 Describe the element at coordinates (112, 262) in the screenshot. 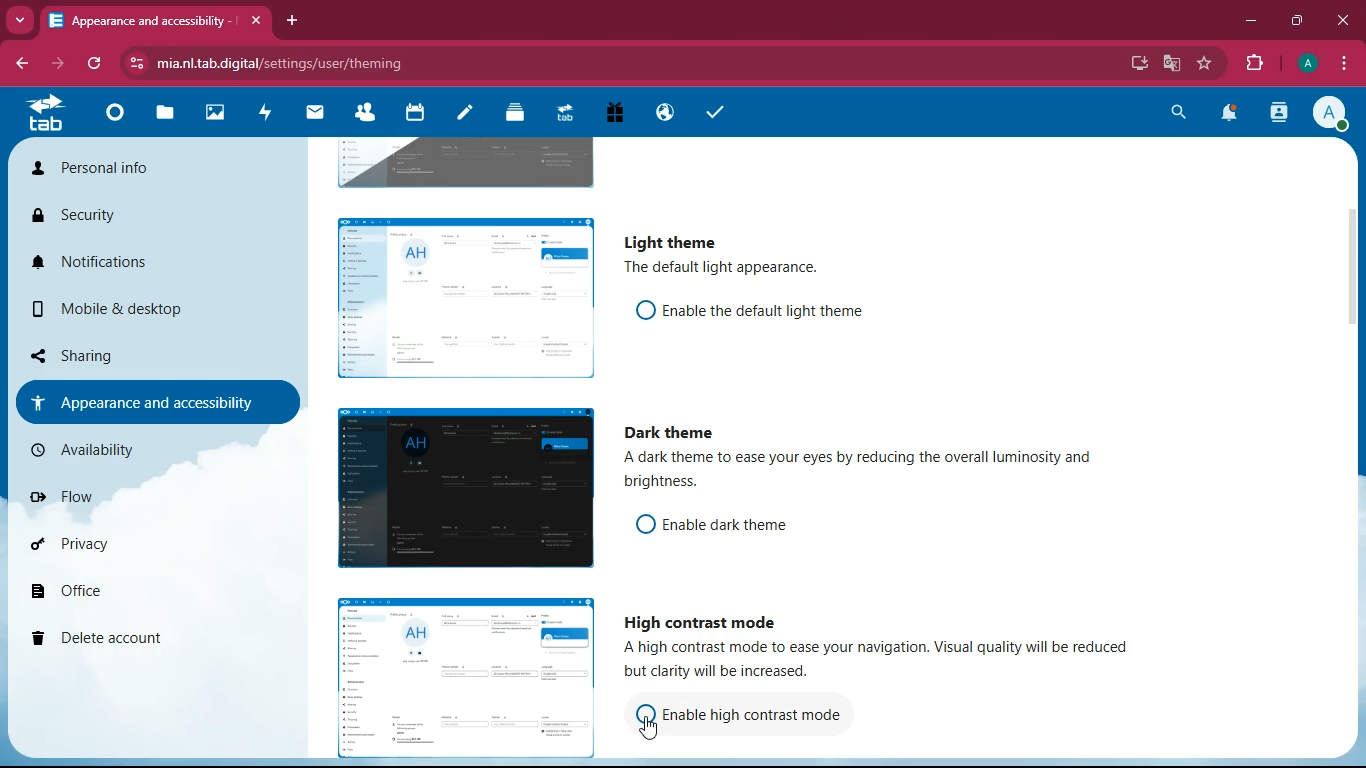

I see `notifications` at that location.